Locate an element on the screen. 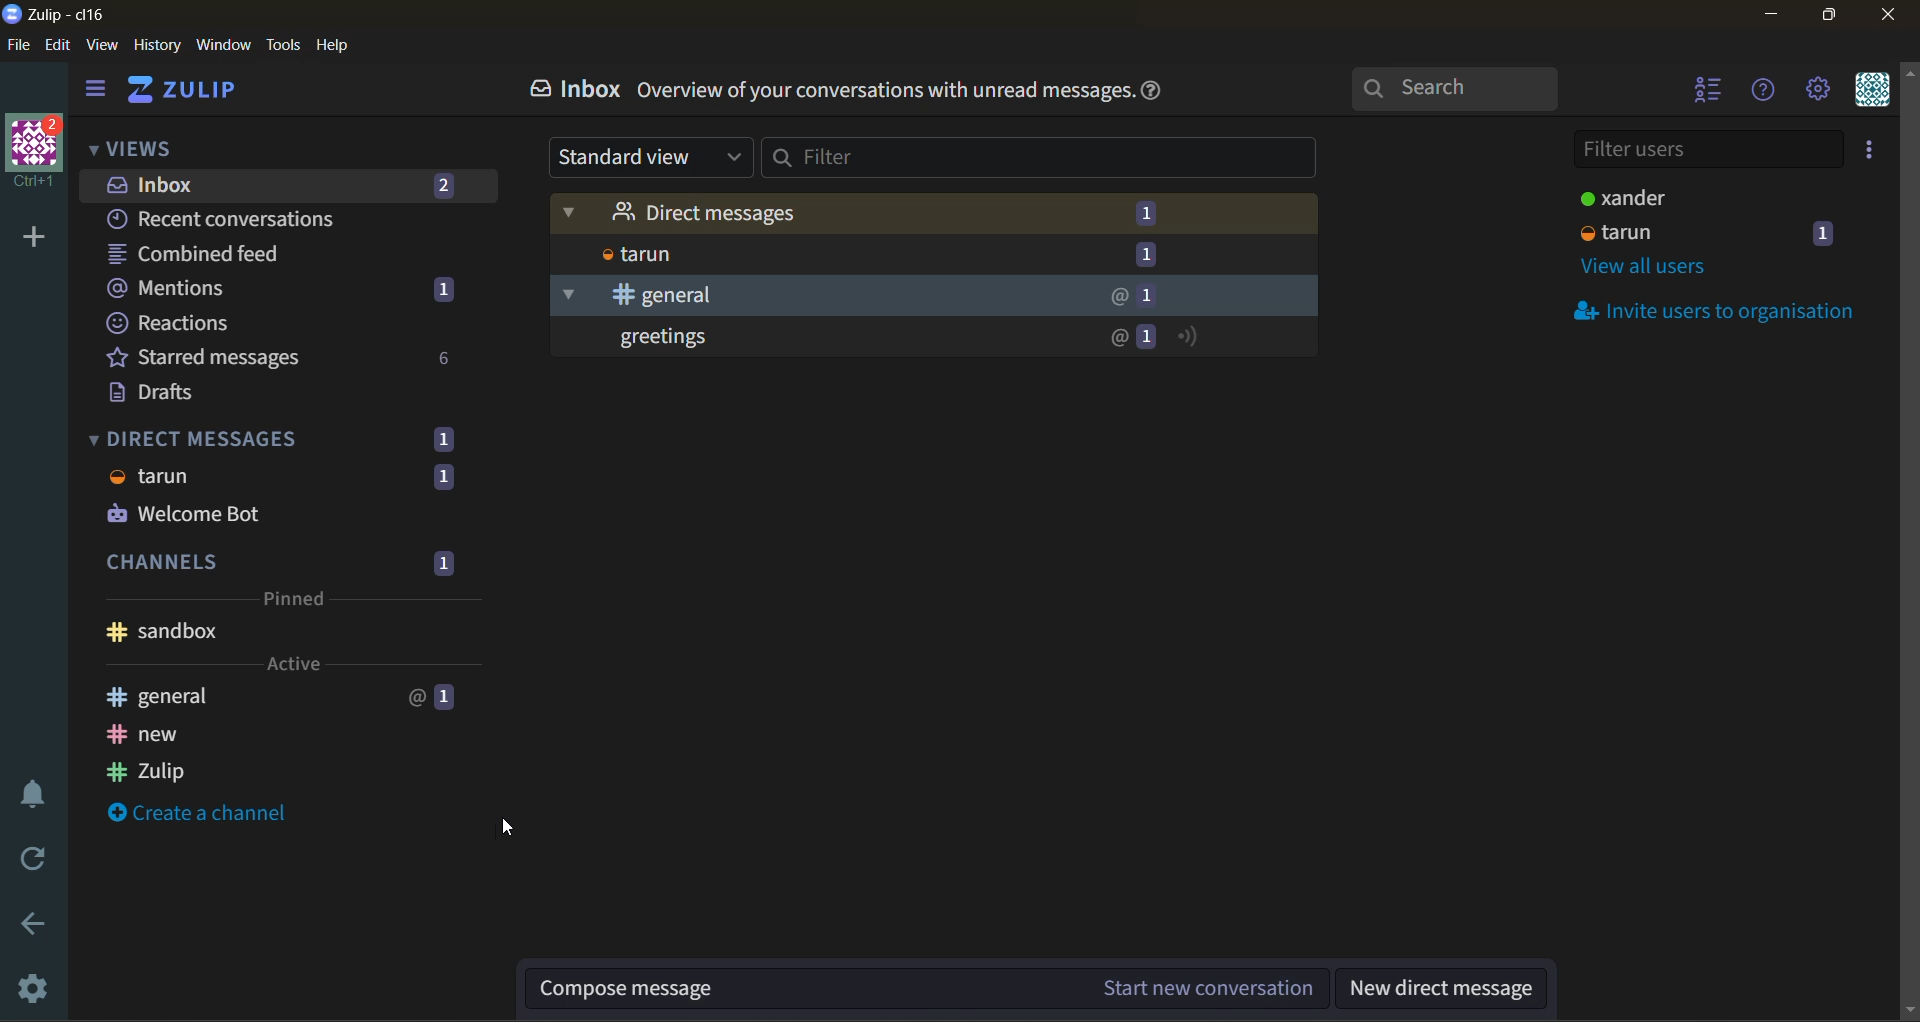 The height and width of the screenshot is (1022, 1920). edit is located at coordinates (63, 45).